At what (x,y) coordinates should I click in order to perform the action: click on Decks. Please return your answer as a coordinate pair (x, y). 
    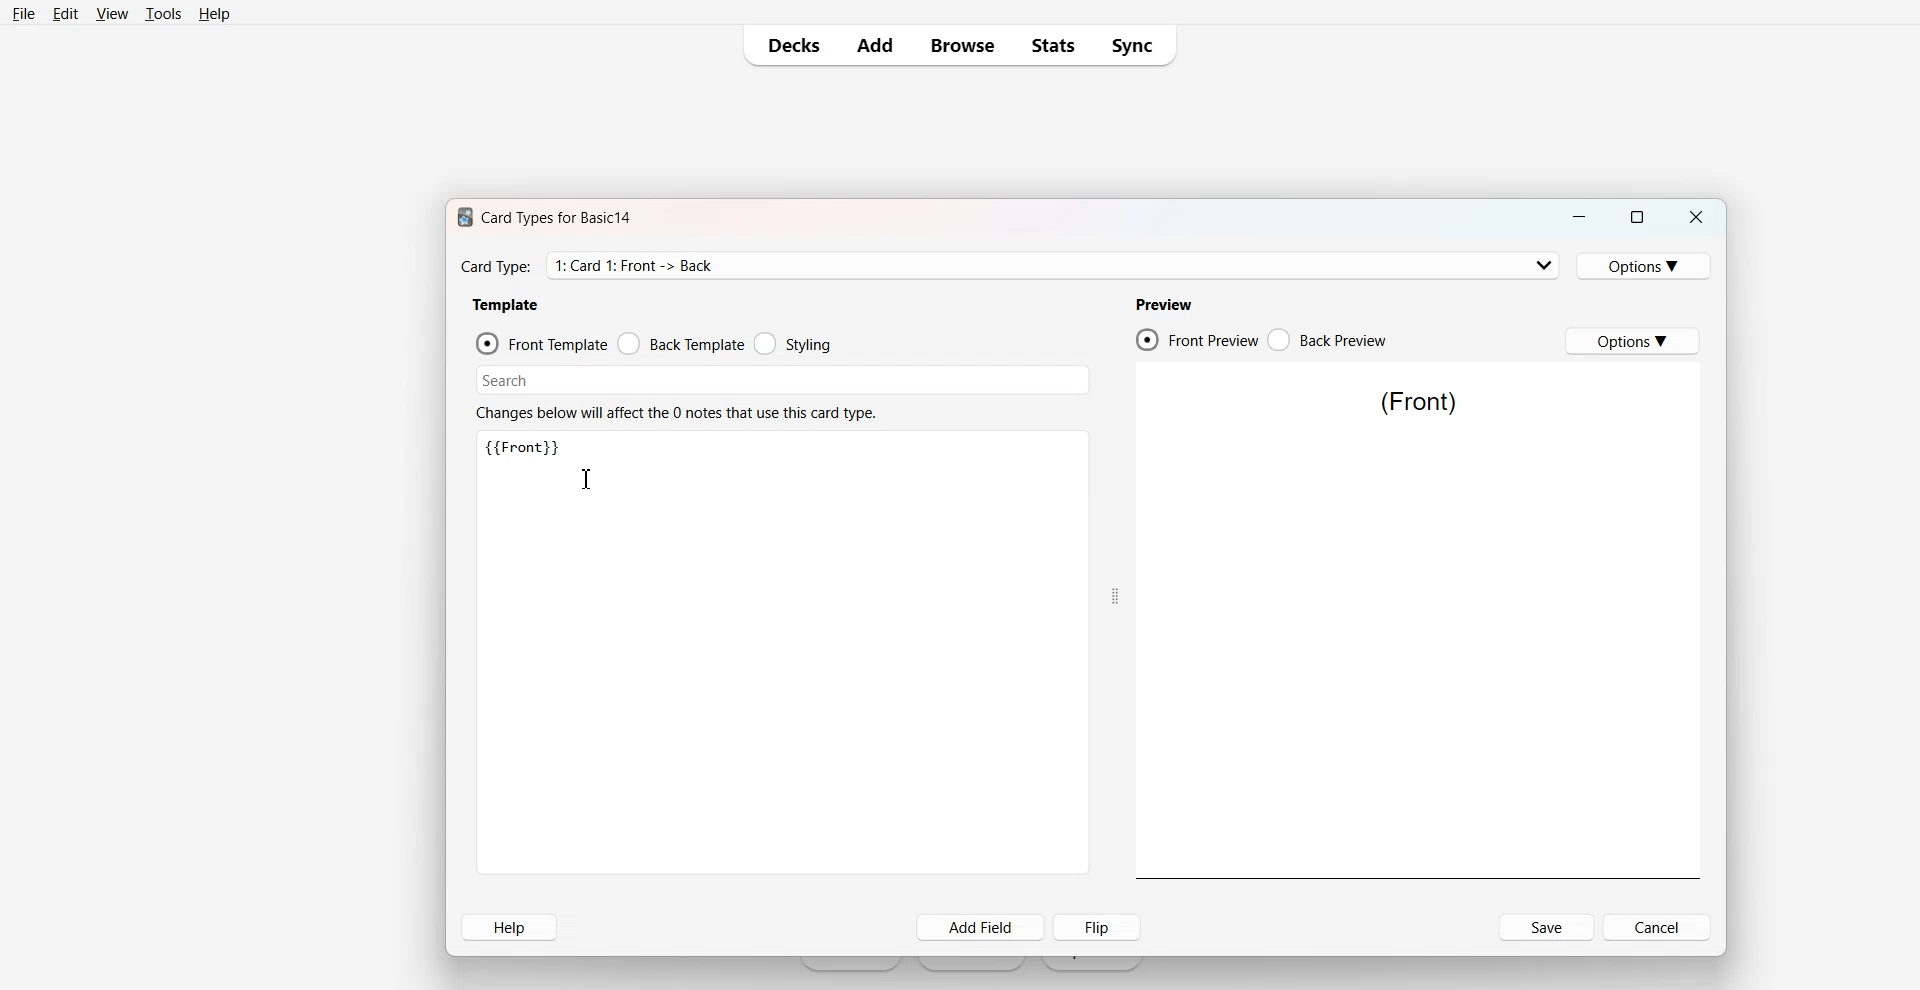
    Looking at the image, I should click on (788, 45).